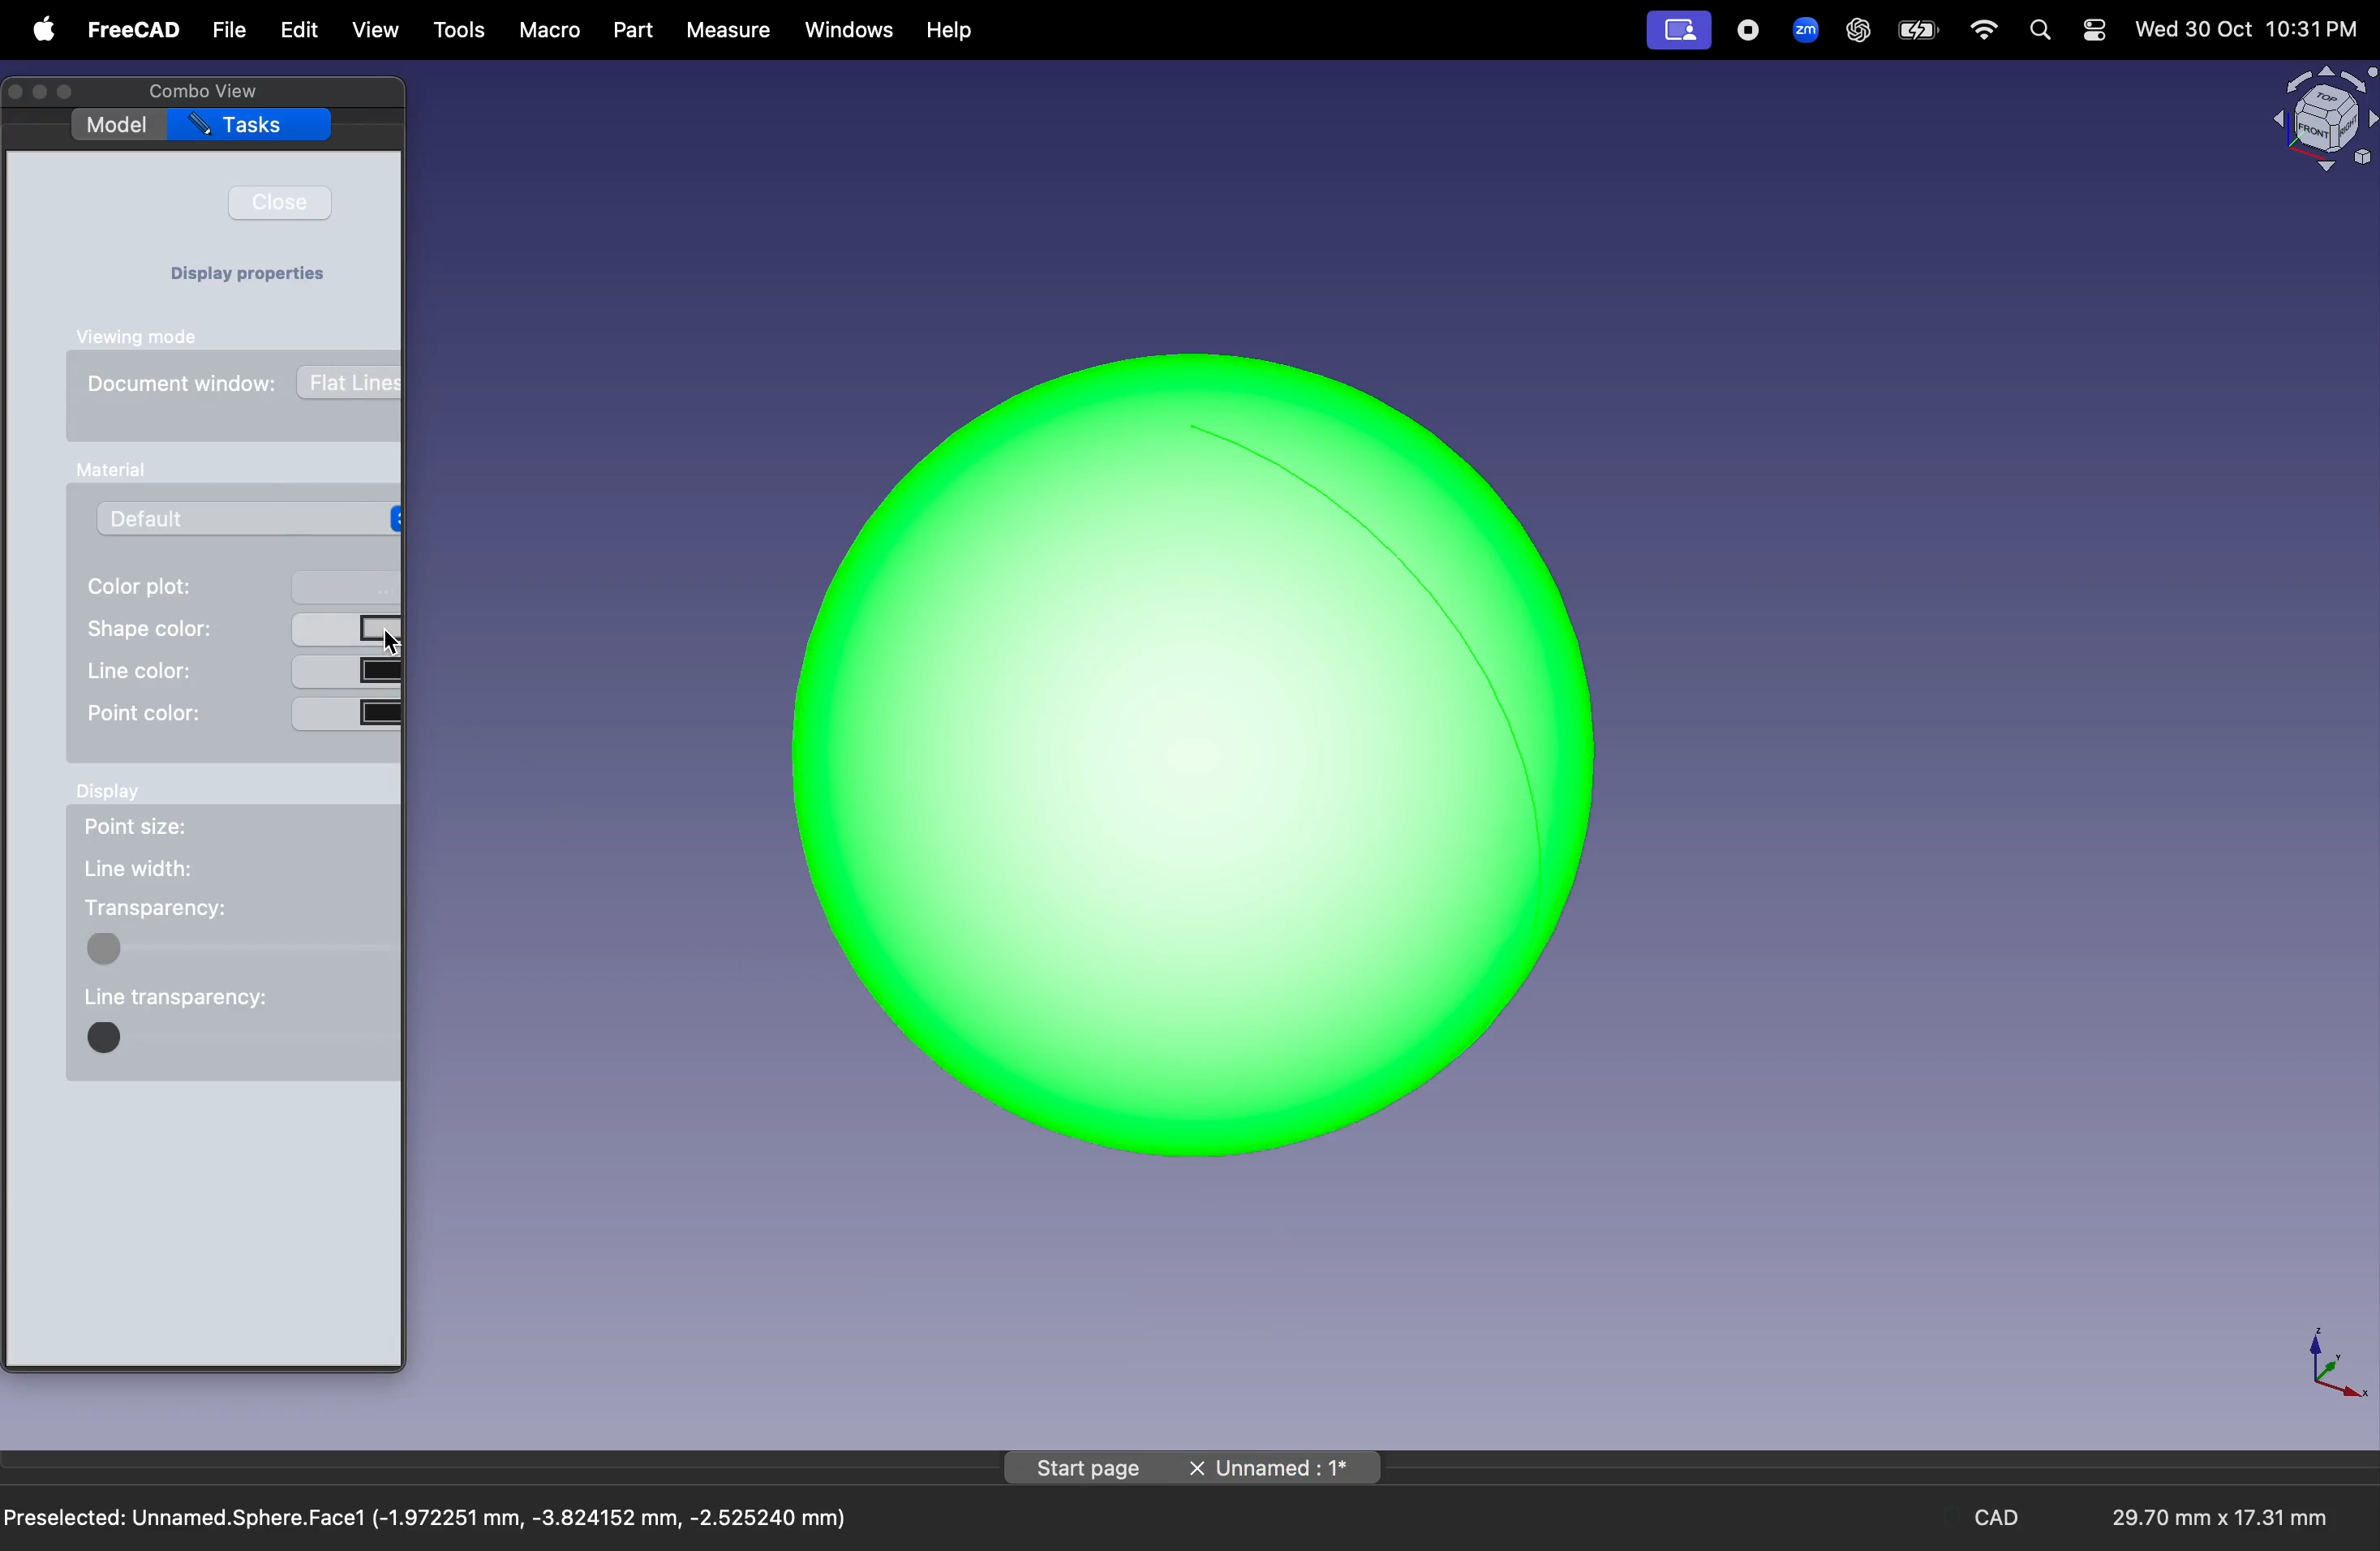  What do you see at coordinates (38, 29) in the screenshot?
I see `apple menu` at bounding box center [38, 29].